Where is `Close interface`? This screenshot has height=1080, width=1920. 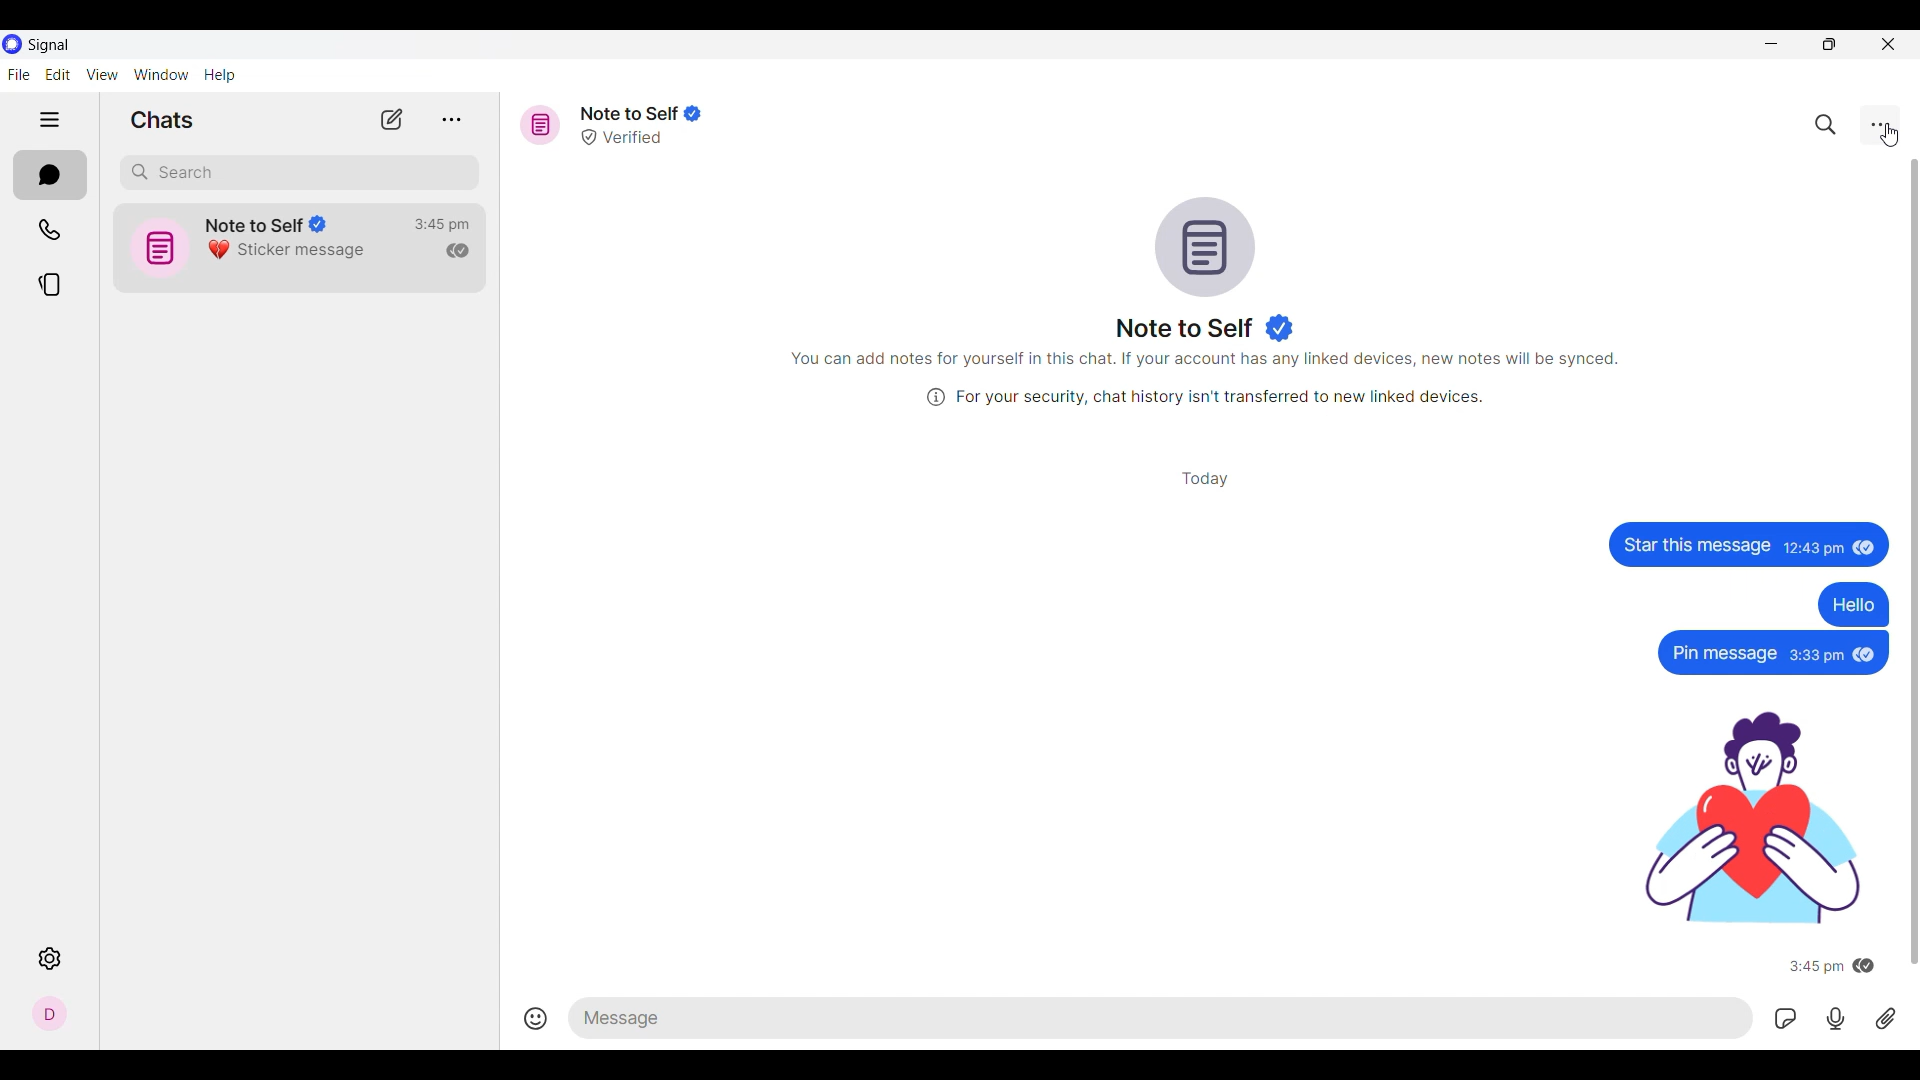 Close interface is located at coordinates (1890, 43).